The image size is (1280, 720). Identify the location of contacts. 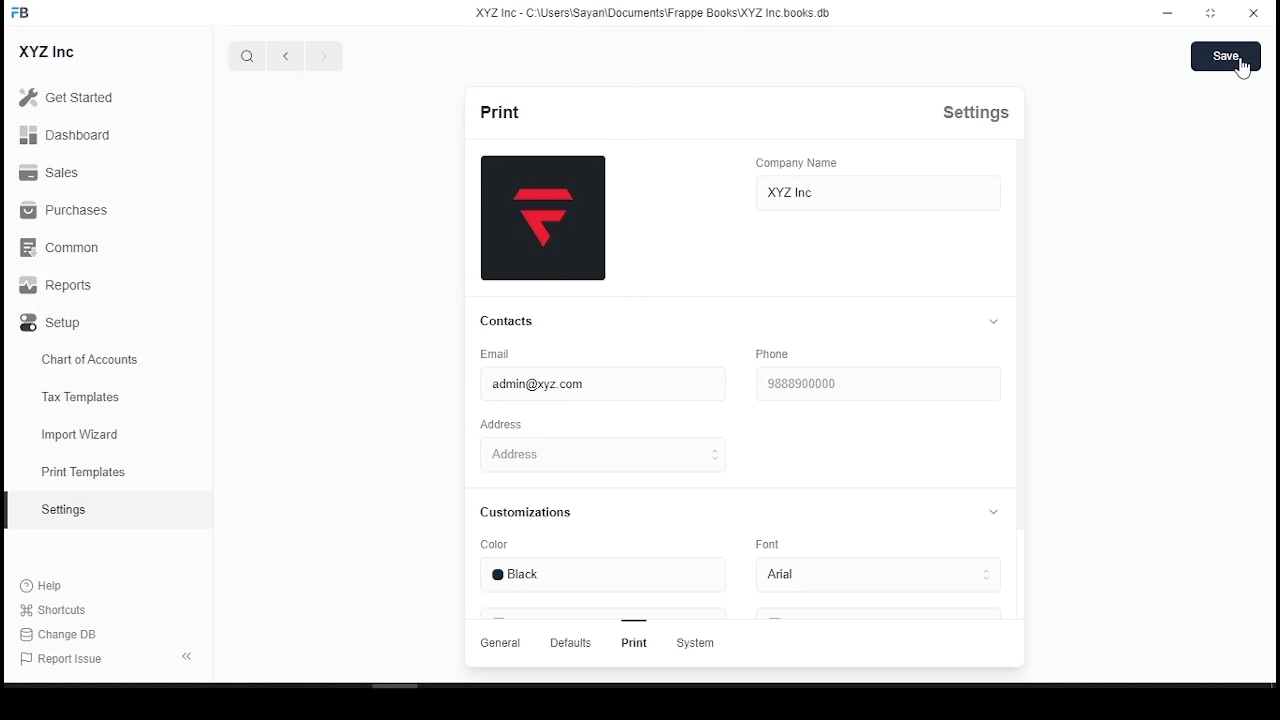
(512, 322).